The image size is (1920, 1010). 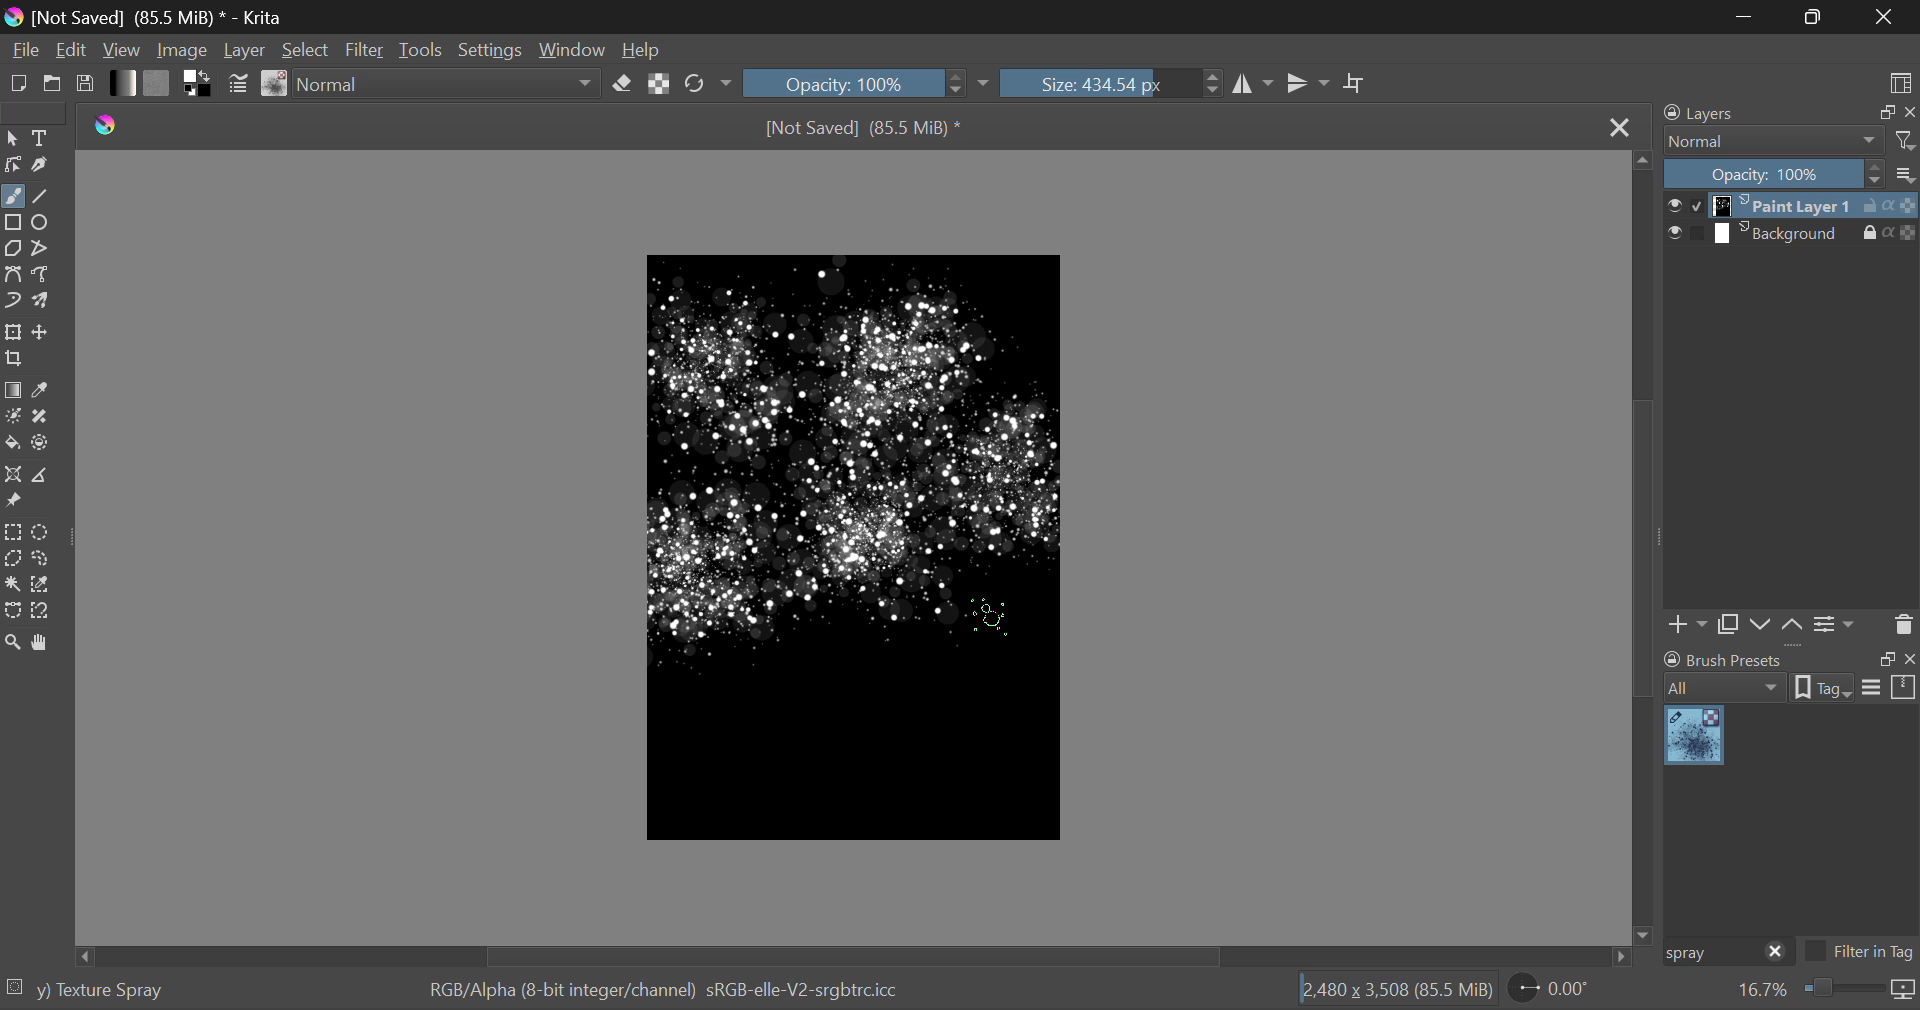 What do you see at coordinates (42, 249) in the screenshot?
I see `Polyline` at bounding box center [42, 249].